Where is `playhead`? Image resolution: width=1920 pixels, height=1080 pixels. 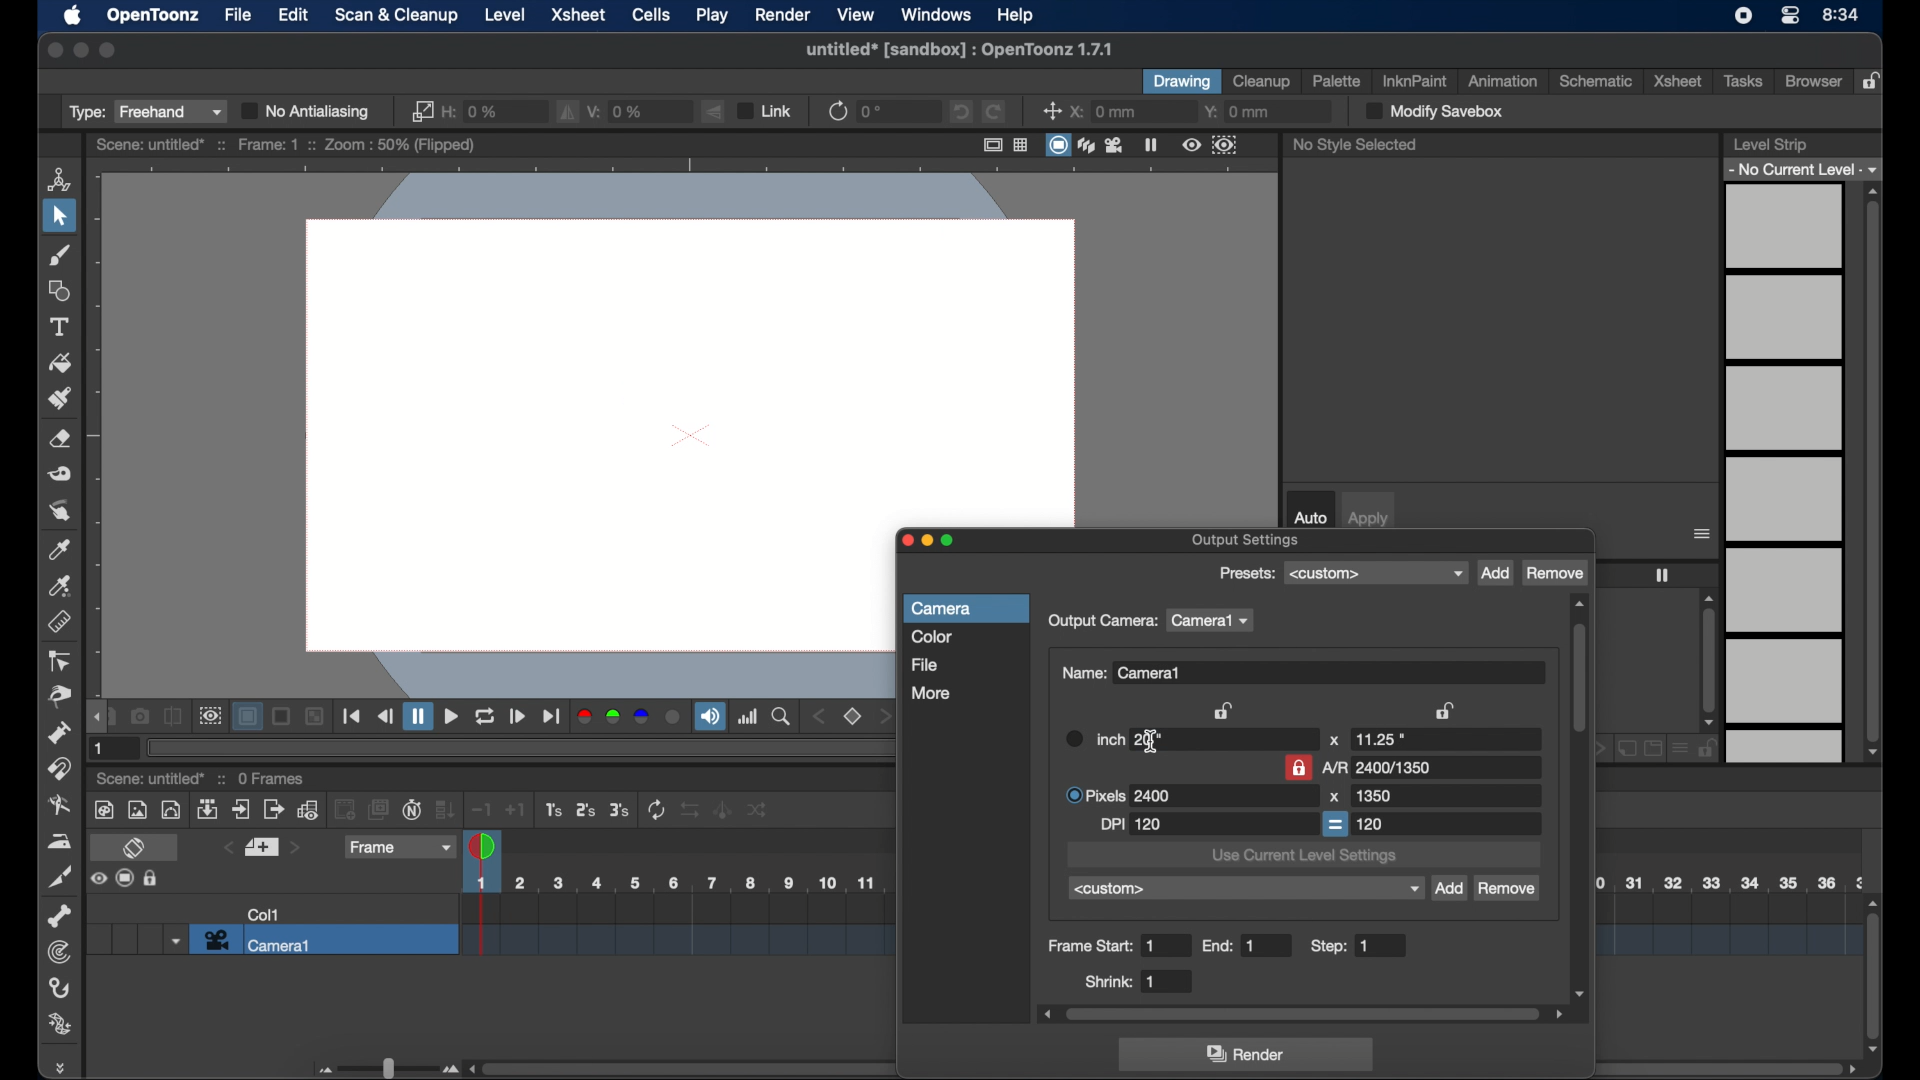 playhead is located at coordinates (484, 845).